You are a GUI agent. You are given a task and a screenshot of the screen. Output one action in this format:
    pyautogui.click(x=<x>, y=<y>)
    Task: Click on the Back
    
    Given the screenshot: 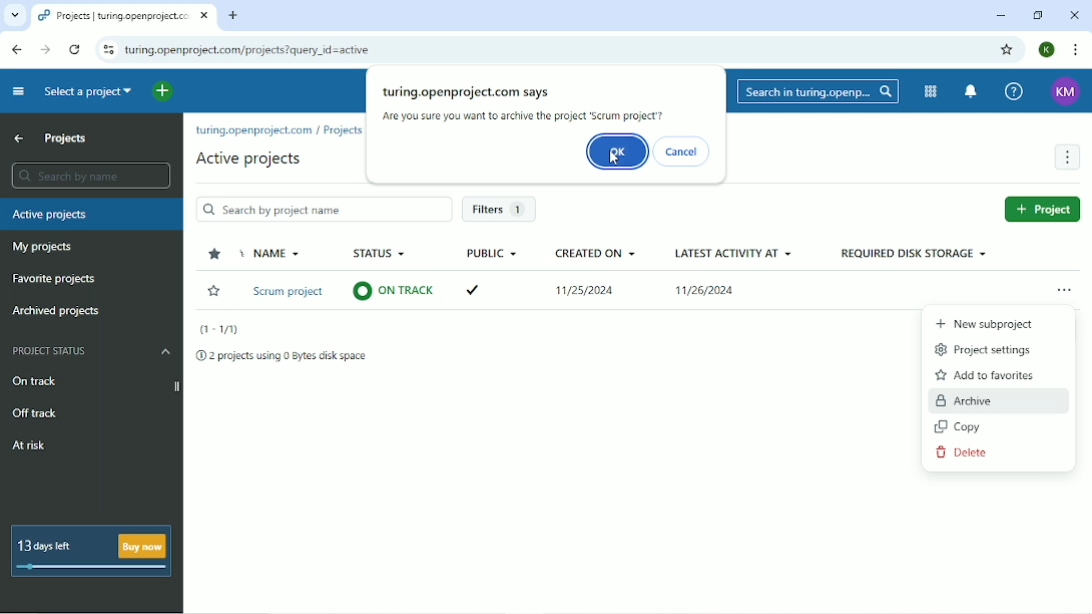 What is the action you would take?
    pyautogui.click(x=18, y=49)
    